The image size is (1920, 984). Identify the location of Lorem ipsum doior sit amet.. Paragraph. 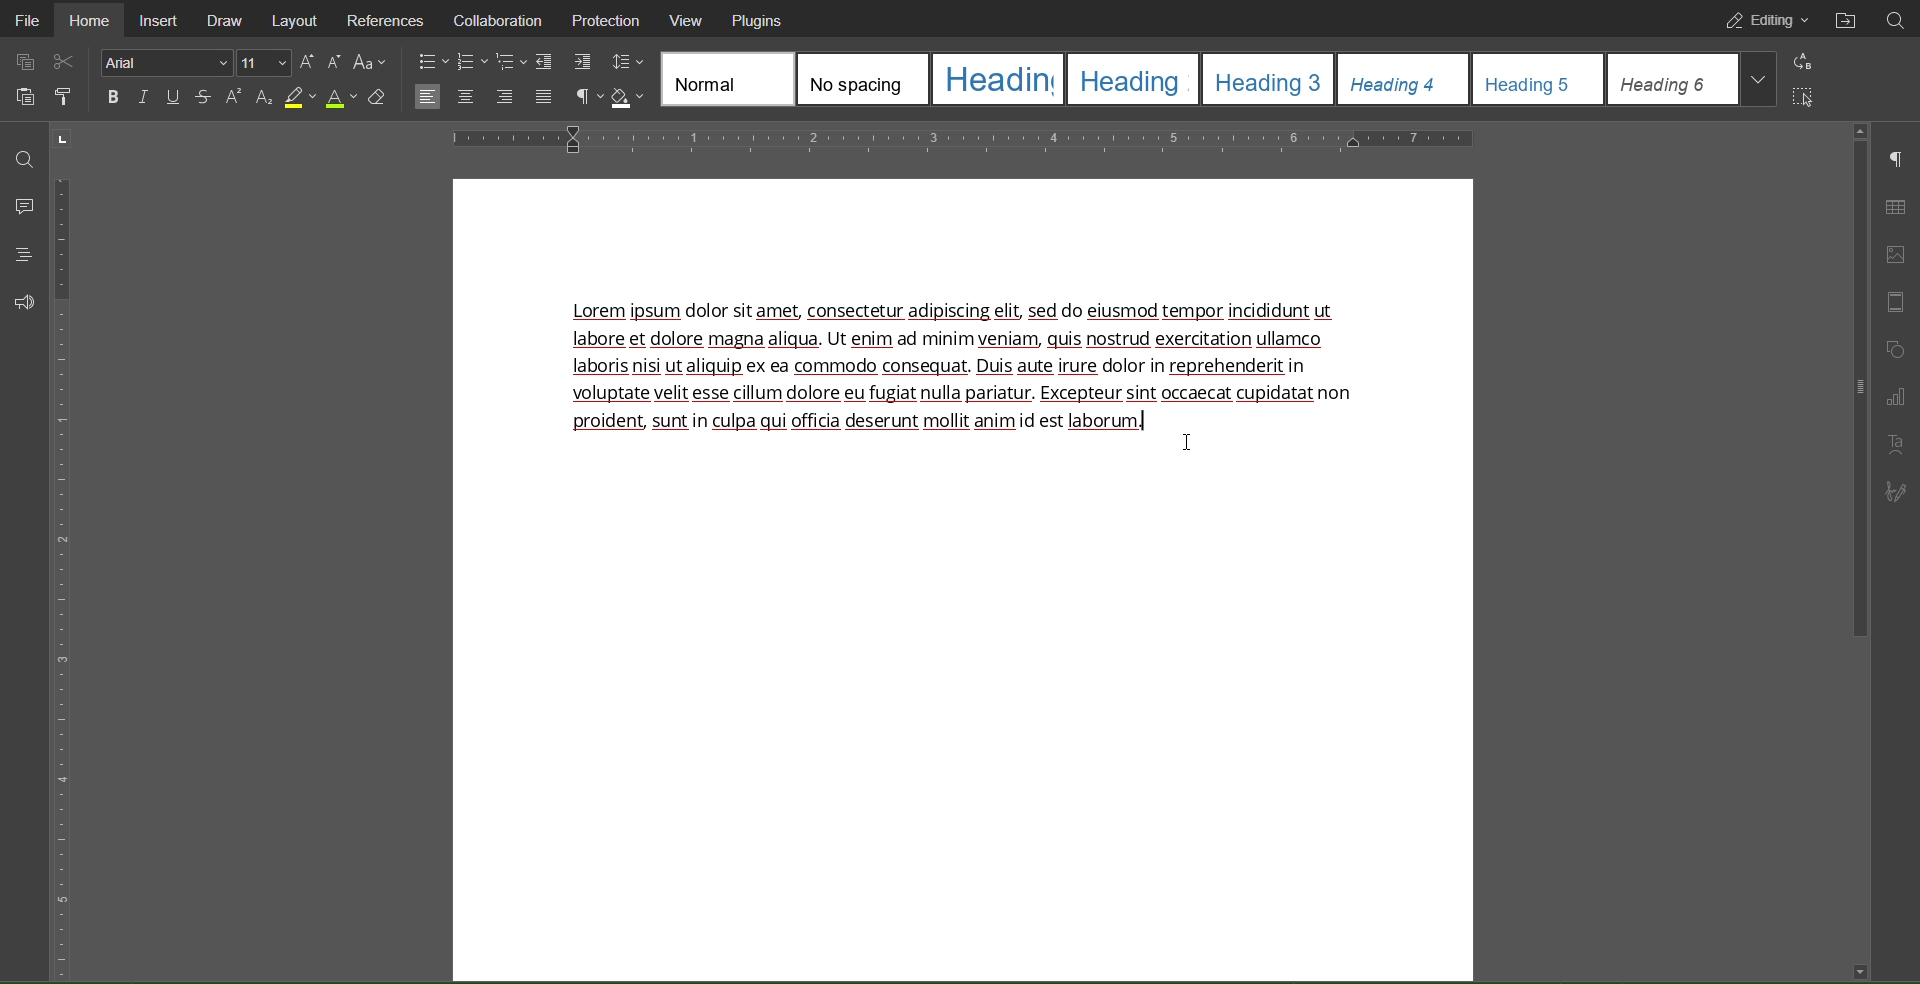
(965, 375).